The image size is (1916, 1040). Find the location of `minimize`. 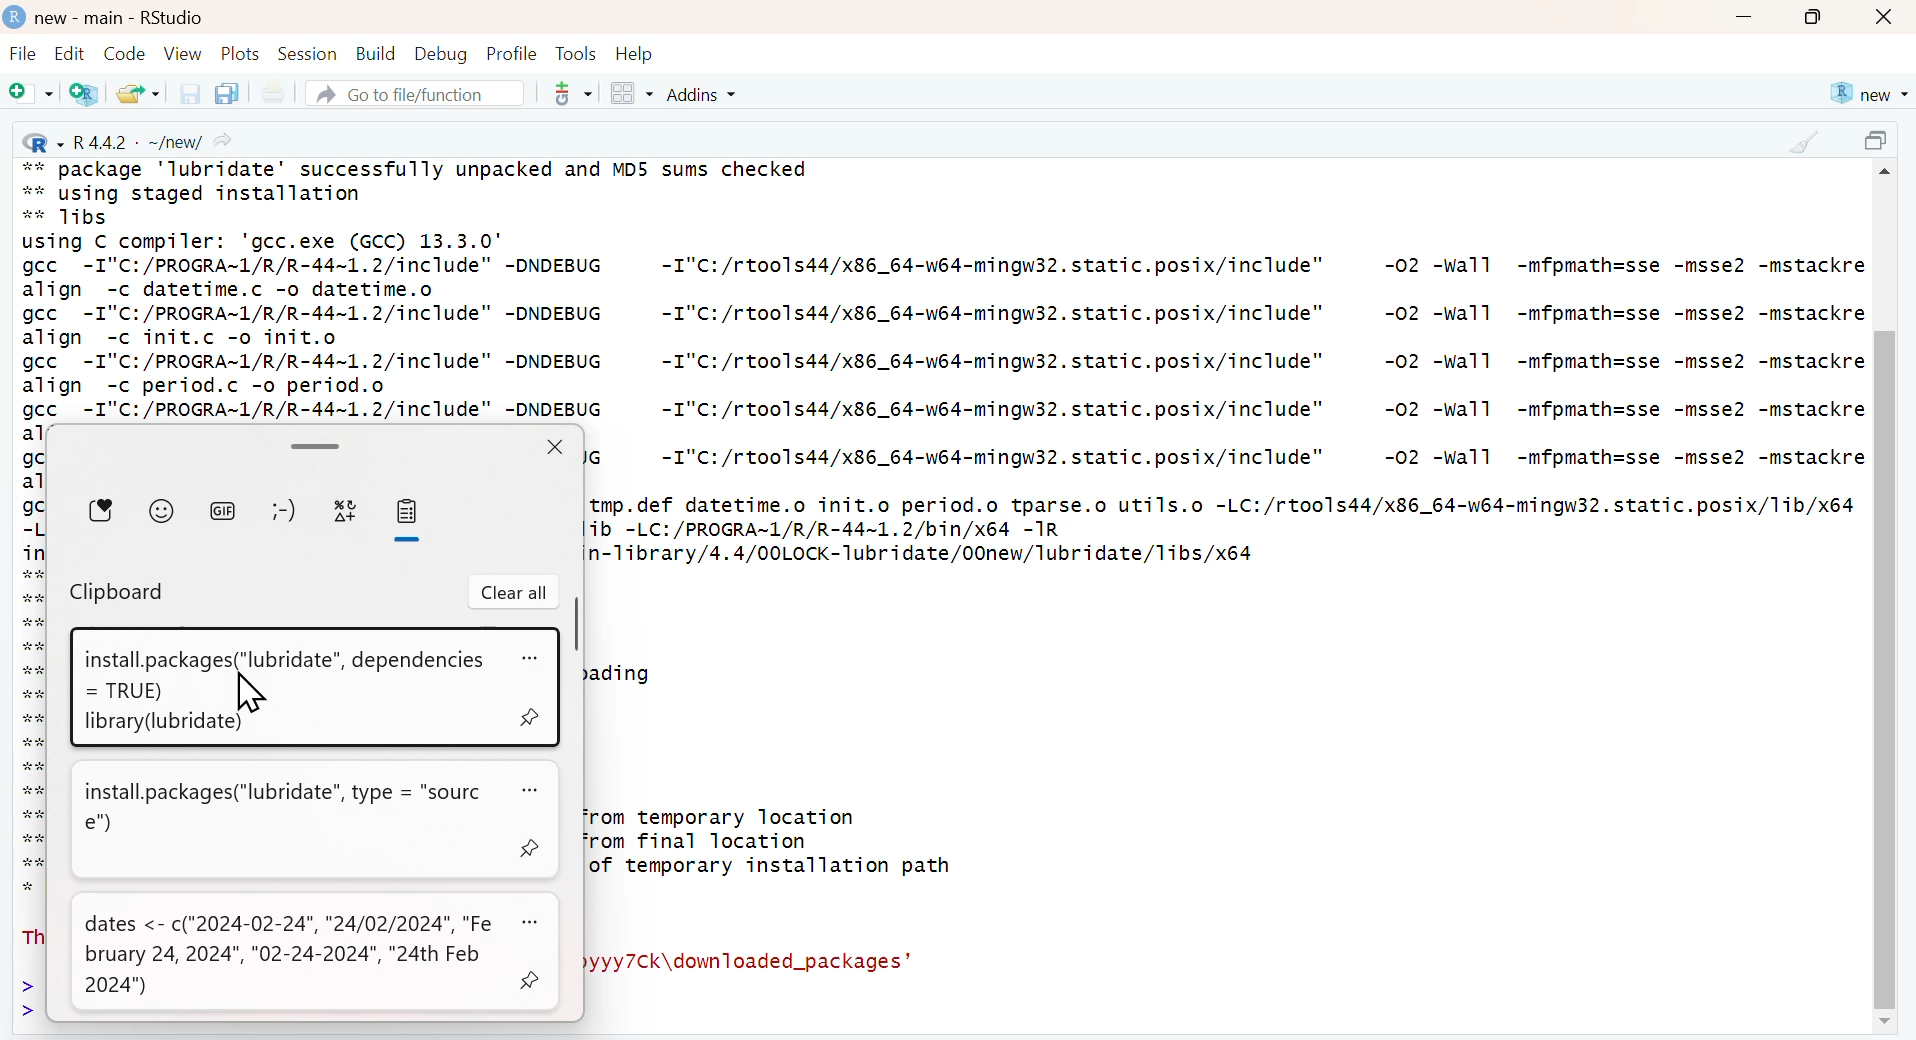

minimize is located at coordinates (1743, 19).